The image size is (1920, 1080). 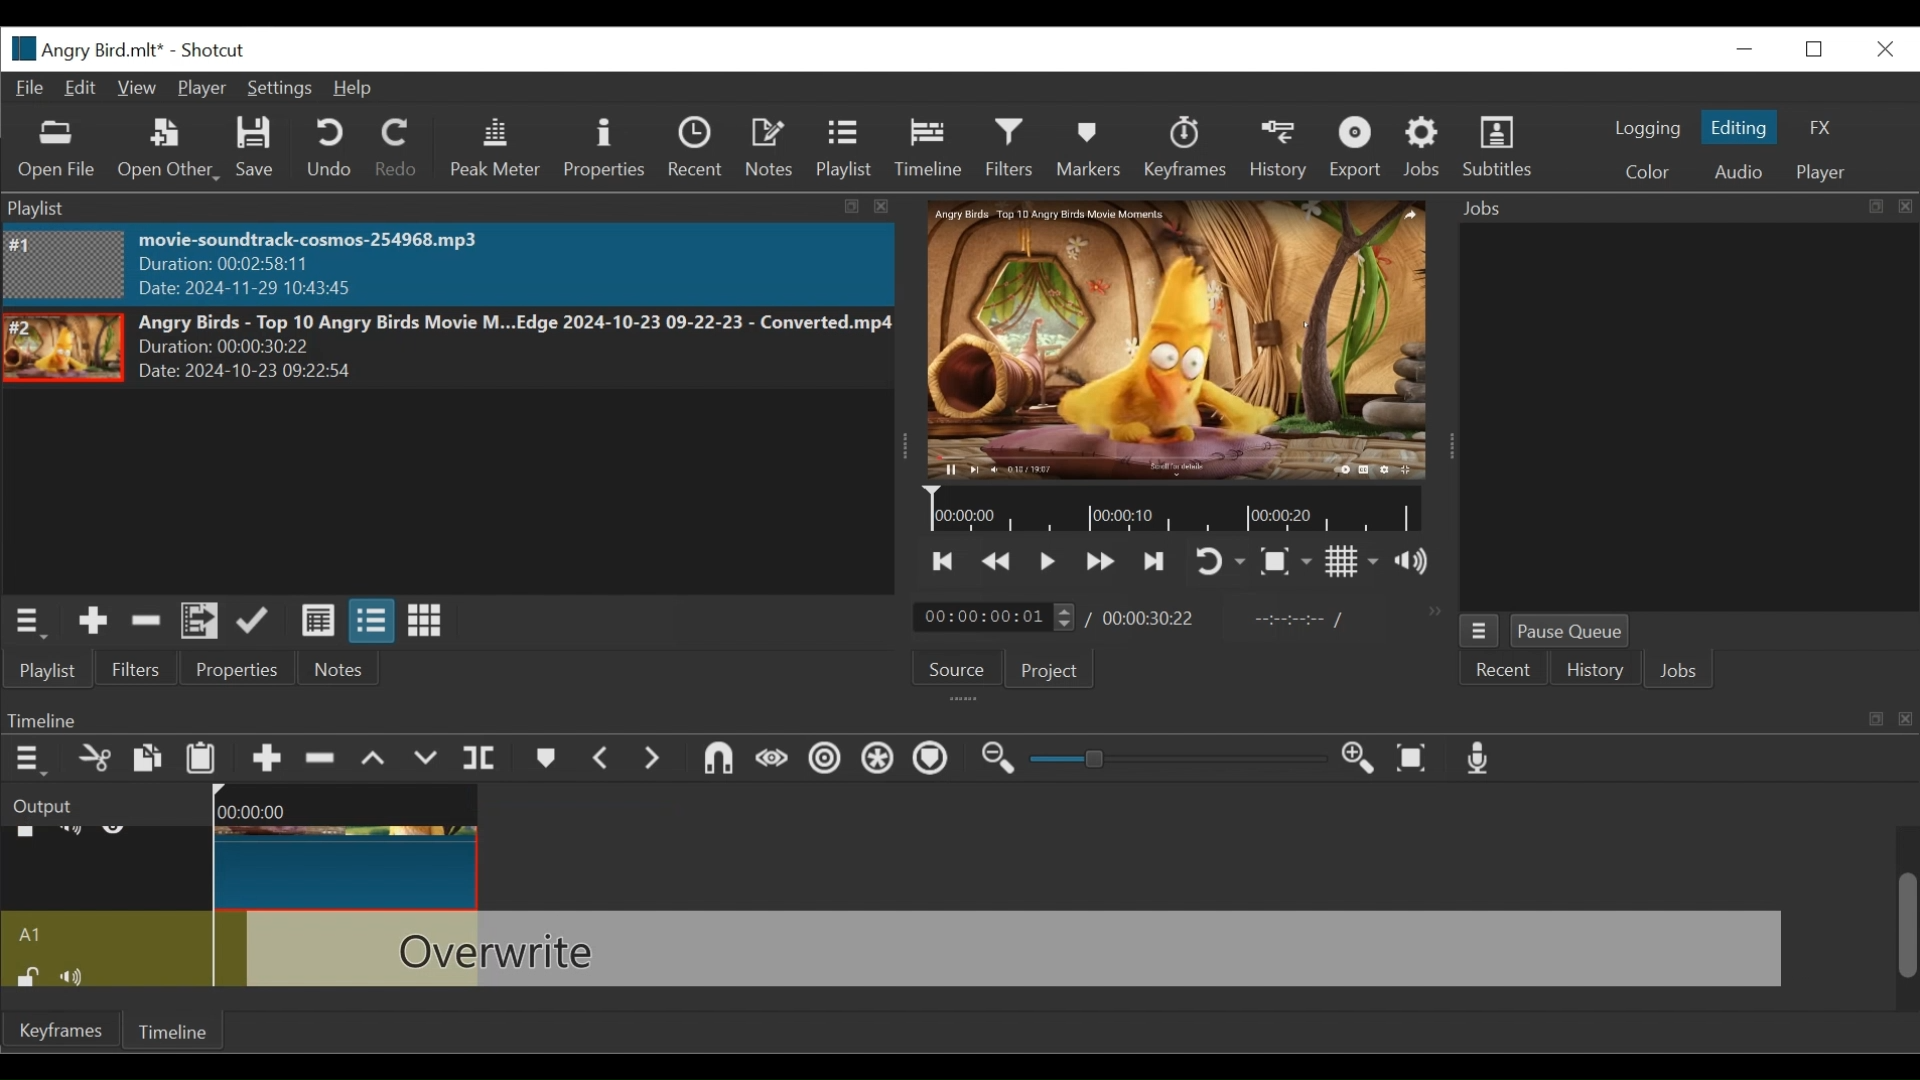 What do you see at coordinates (259, 149) in the screenshot?
I see `Save` at bounding box center [259, 149].